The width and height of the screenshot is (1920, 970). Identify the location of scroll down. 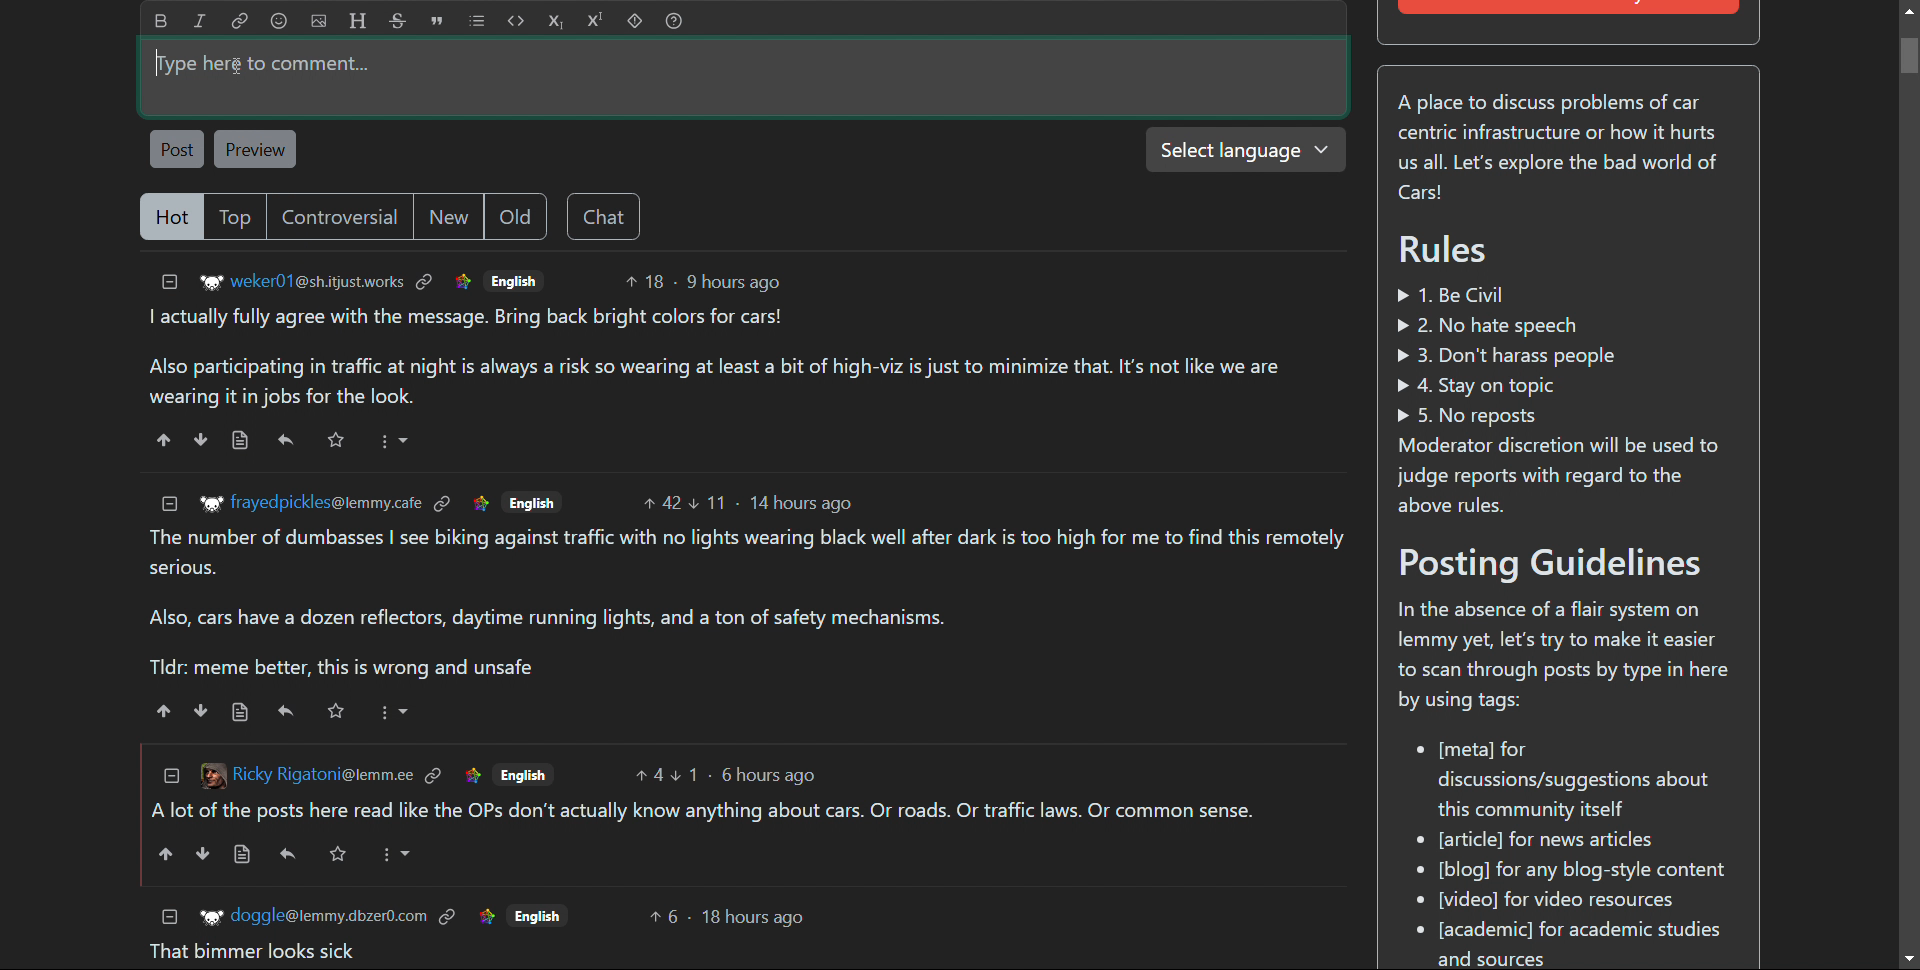
(1908, 959).